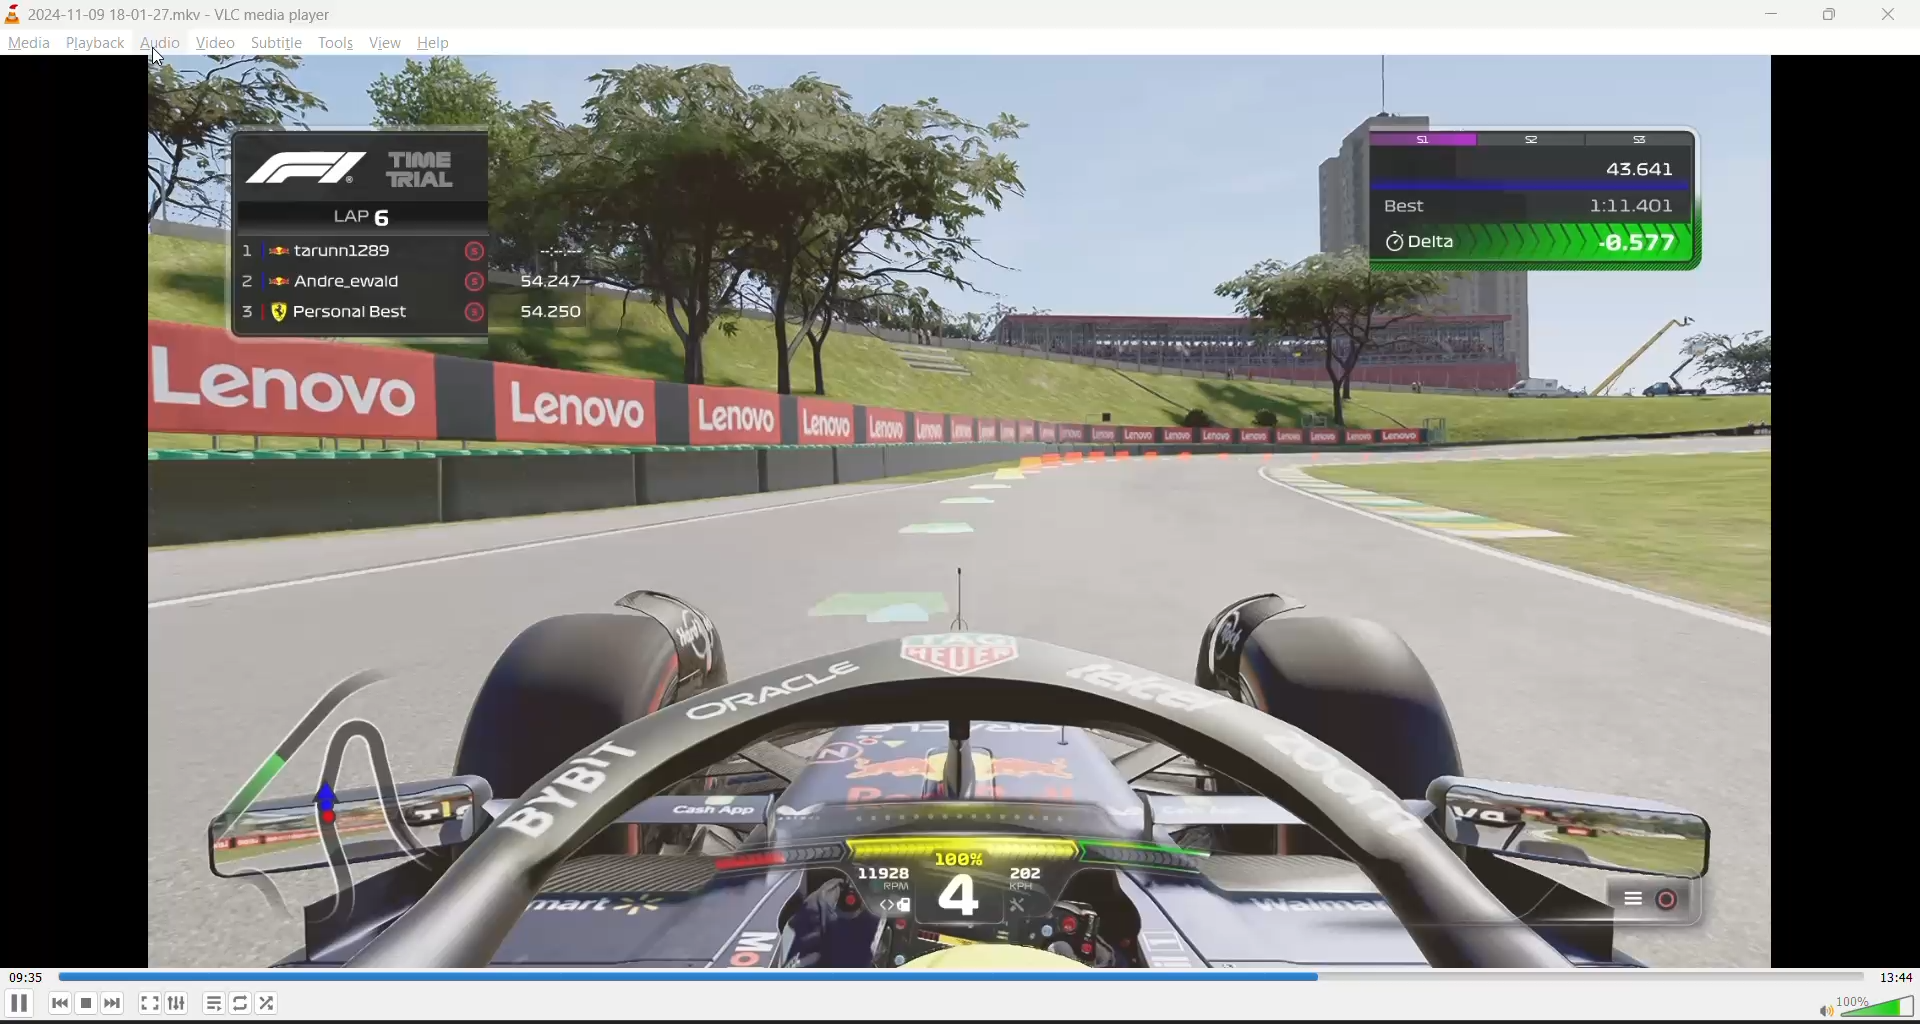 This screenshot has height=1024, width=1920. Describe the element at coordinates (60, 1003) in the screenshot. I see `previous` at that location.